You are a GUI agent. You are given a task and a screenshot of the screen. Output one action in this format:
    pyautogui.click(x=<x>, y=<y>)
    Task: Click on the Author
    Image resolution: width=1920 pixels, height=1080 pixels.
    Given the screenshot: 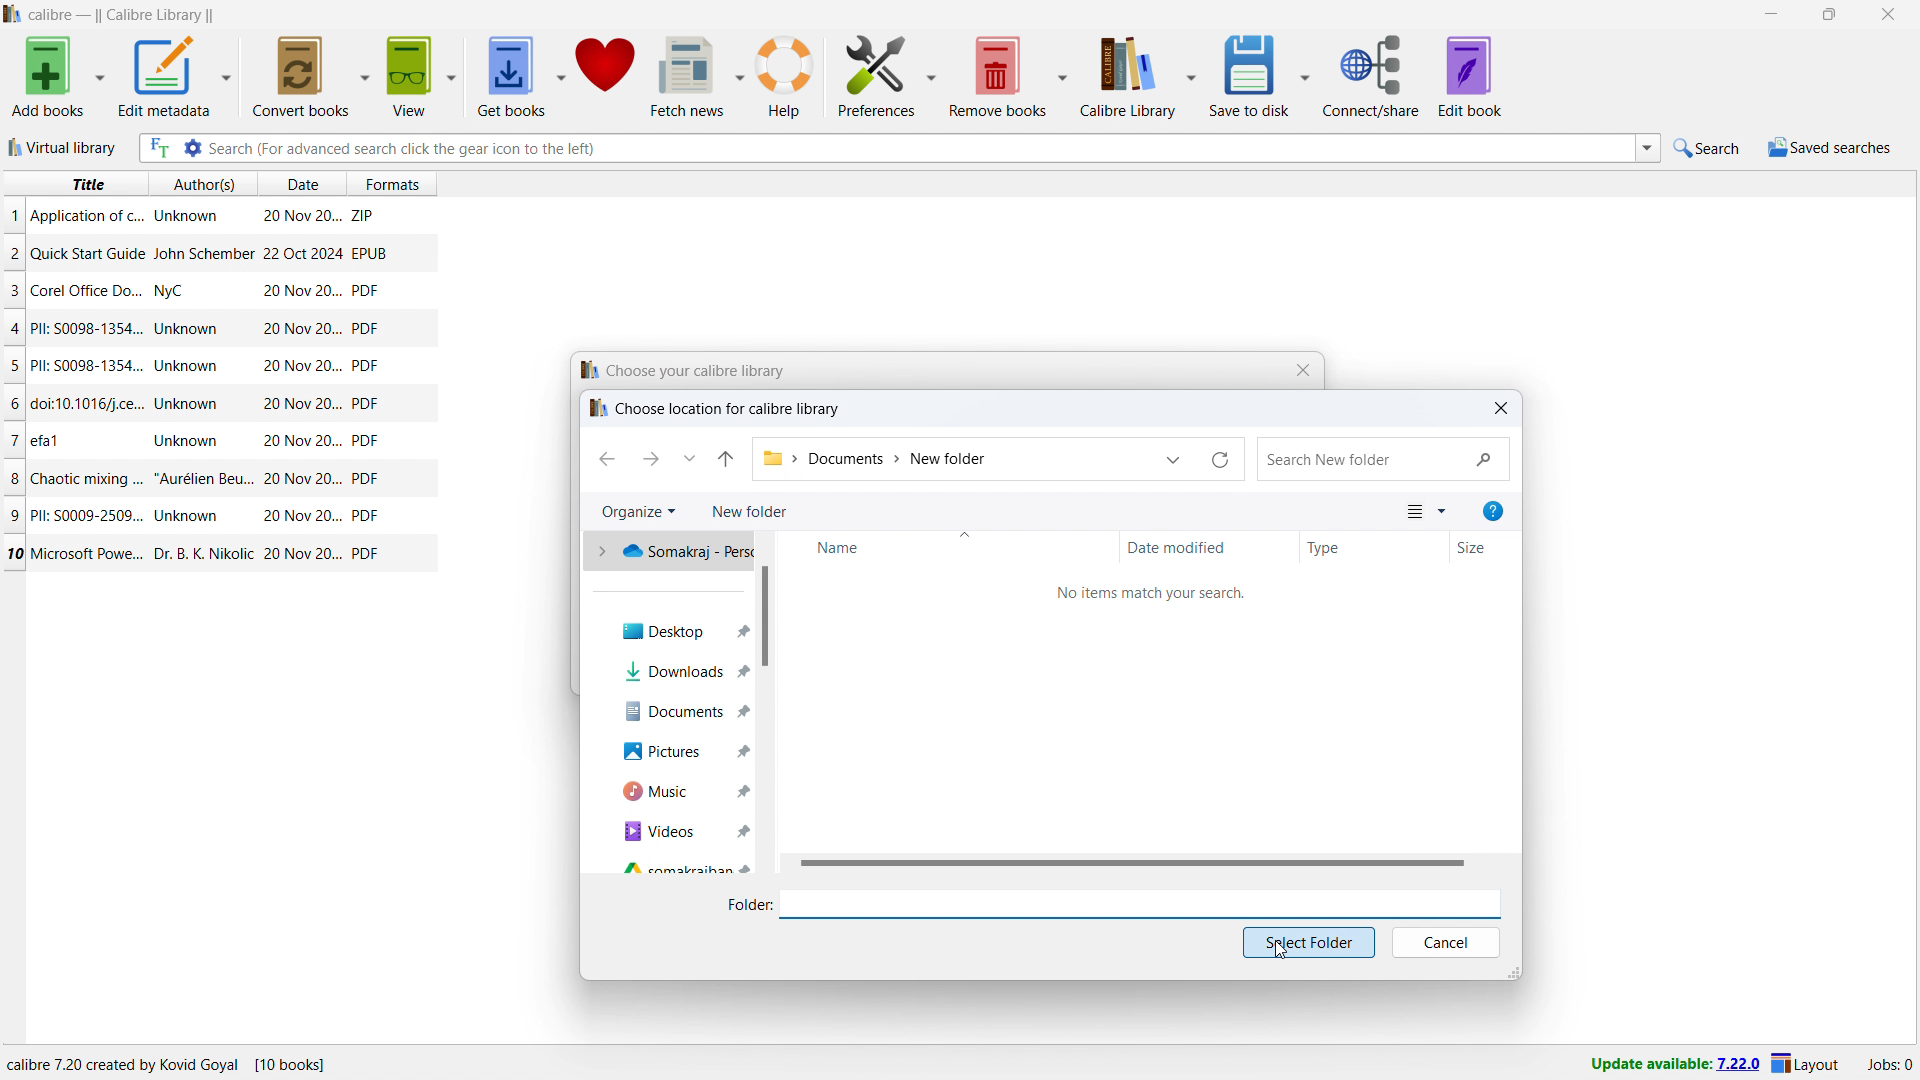 What is the action you would take?
    pyautogui.click(x=173, y=293)
    